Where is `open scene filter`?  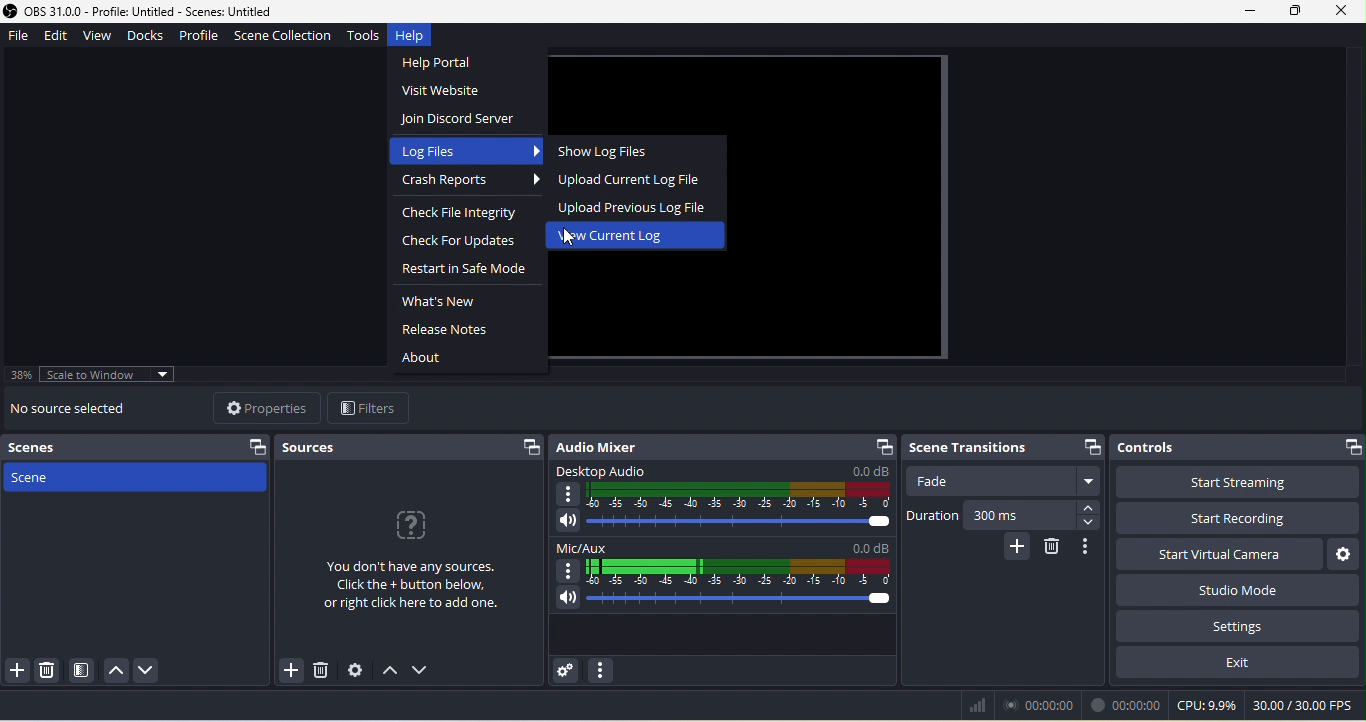 open scene filter is located at coordinates (79, 670).